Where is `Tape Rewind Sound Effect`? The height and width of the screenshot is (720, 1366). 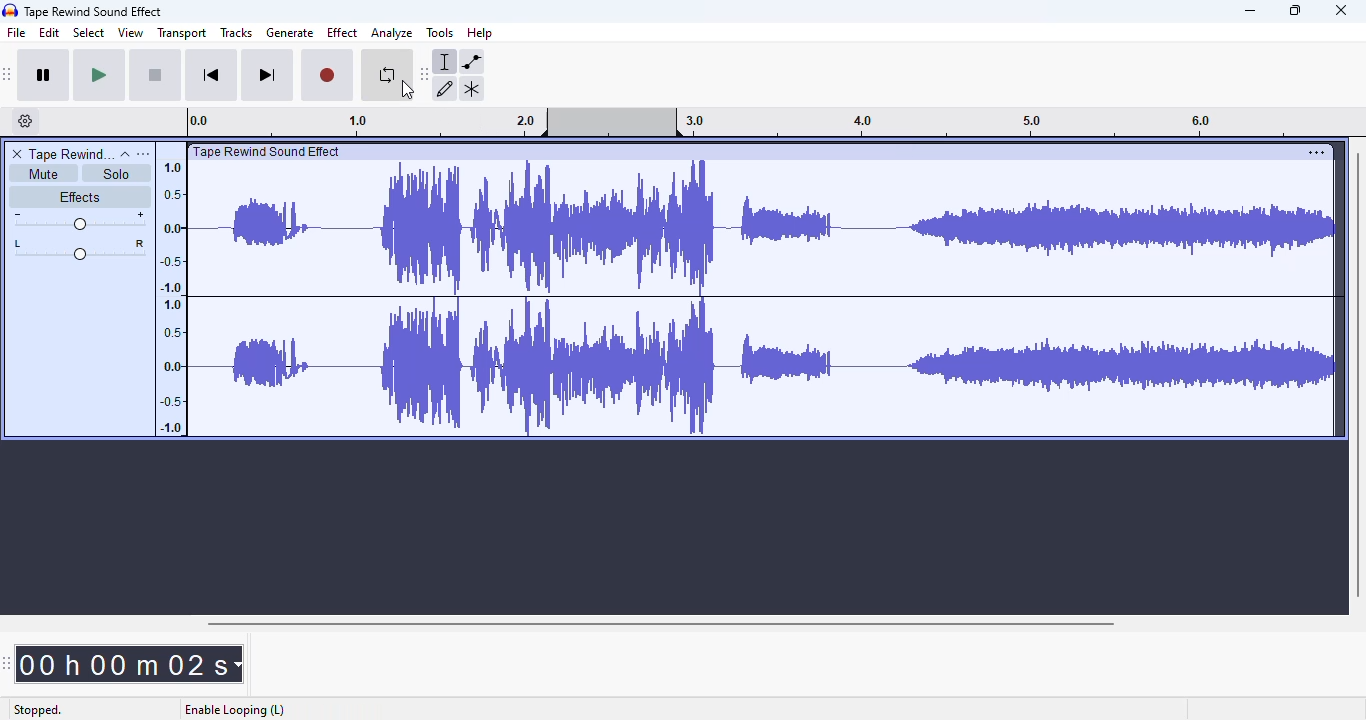
Tape Rewind Sound Effect is located at coordinates (101, 11).